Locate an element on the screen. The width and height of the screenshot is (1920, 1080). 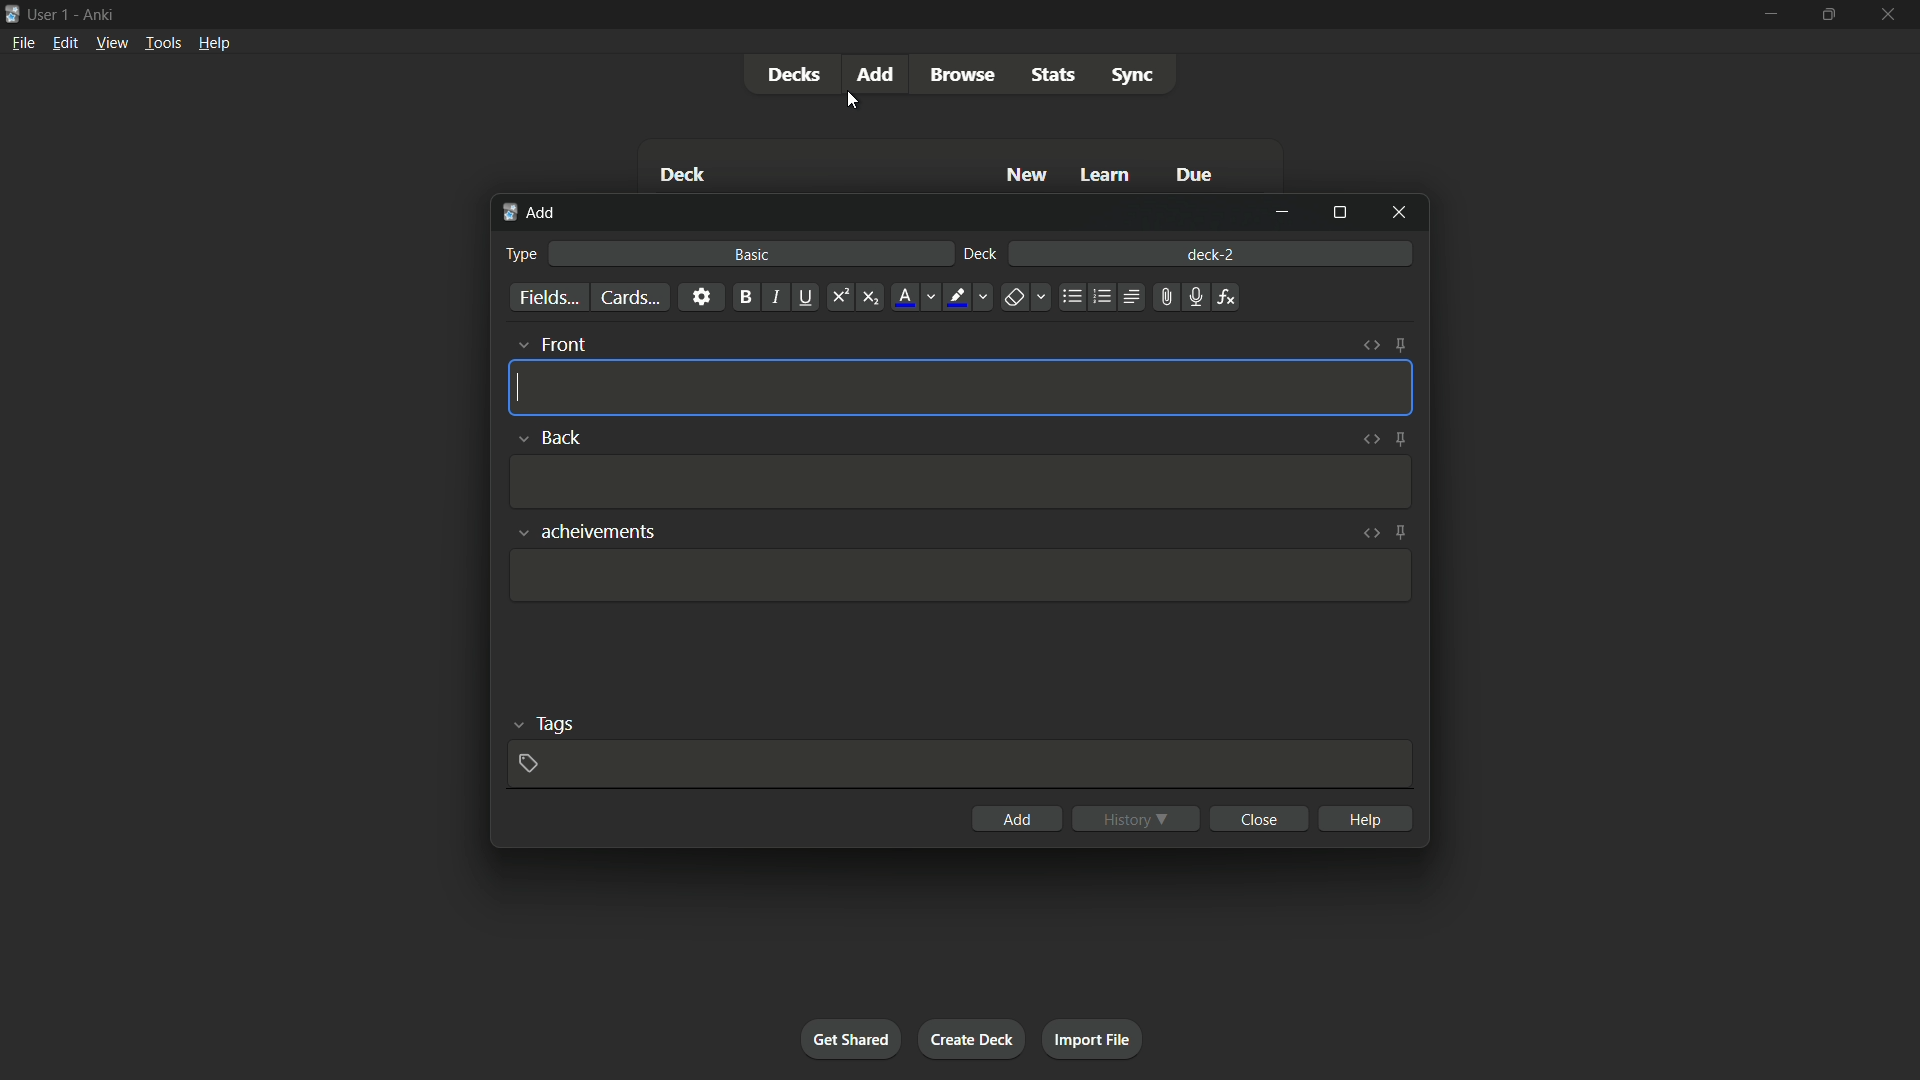
edit menu is located at coordinates (64, 43).